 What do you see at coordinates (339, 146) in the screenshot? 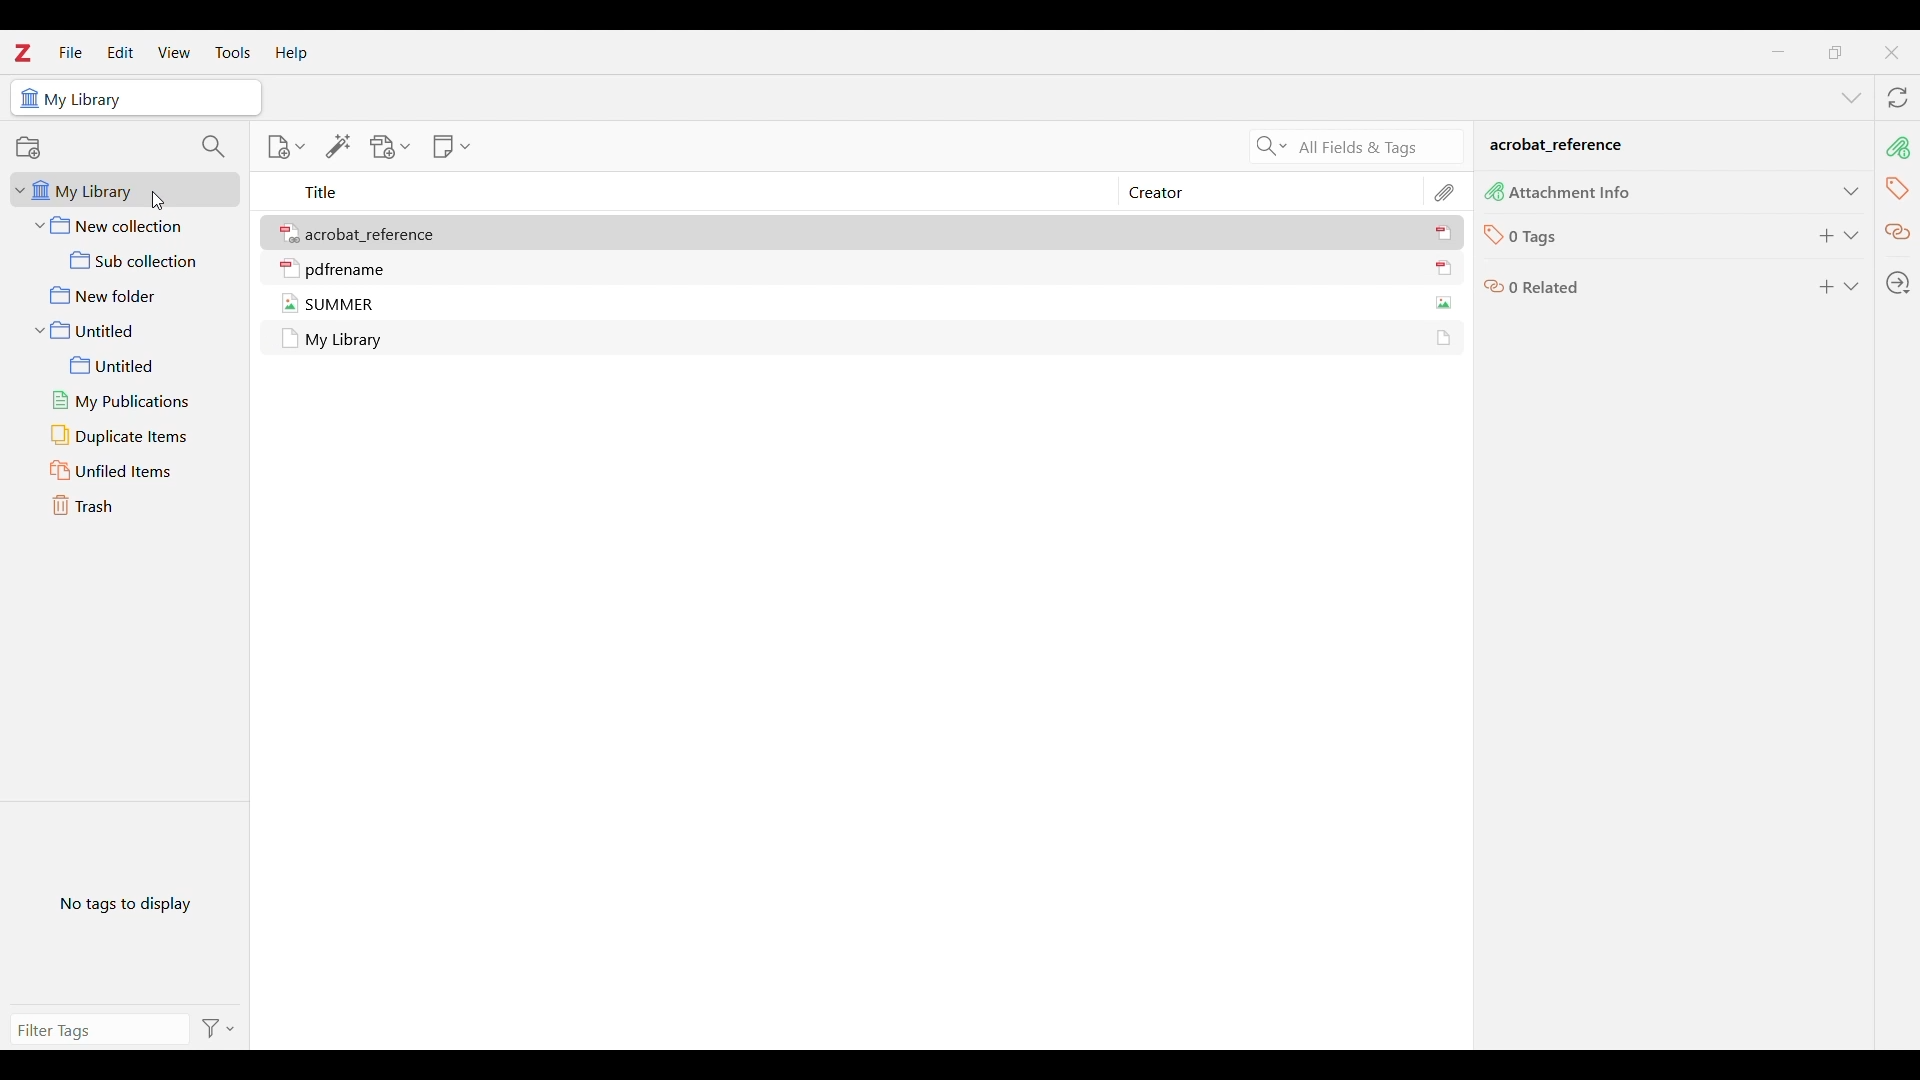
I see `Add item/s by identifier` at bounding box center [339, 146].